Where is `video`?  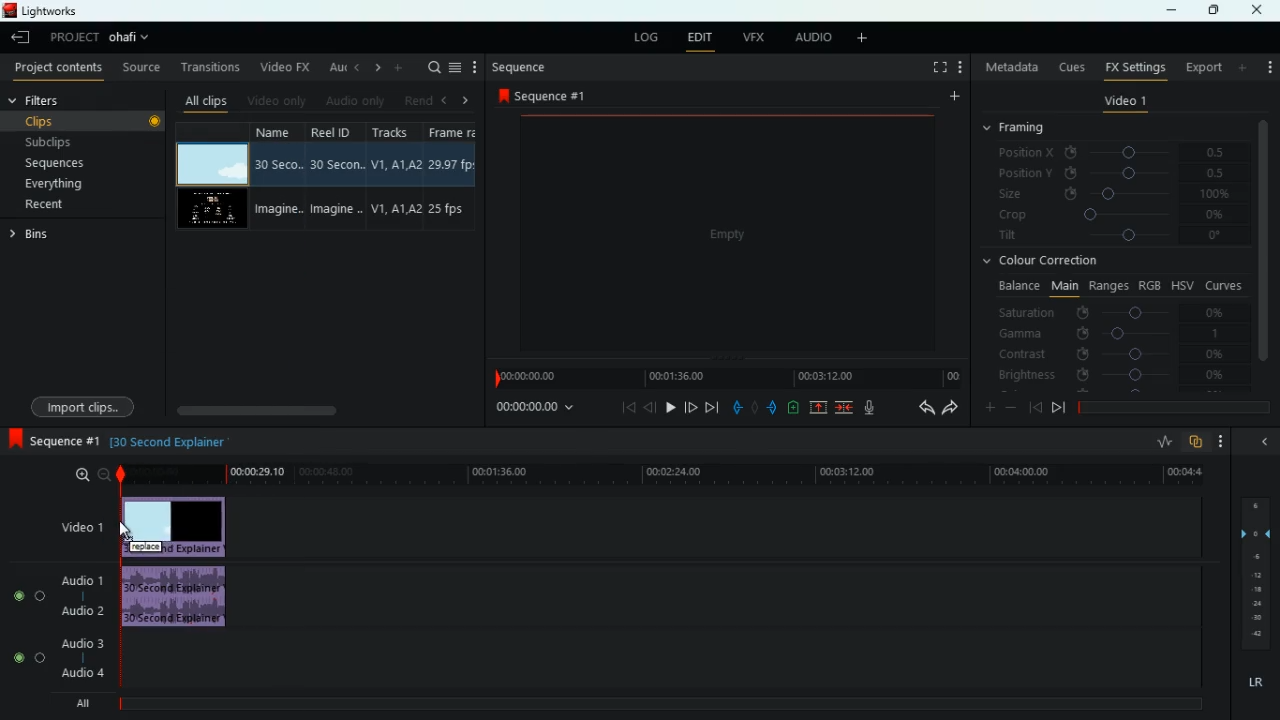
video is located at coordinates (178, 527).